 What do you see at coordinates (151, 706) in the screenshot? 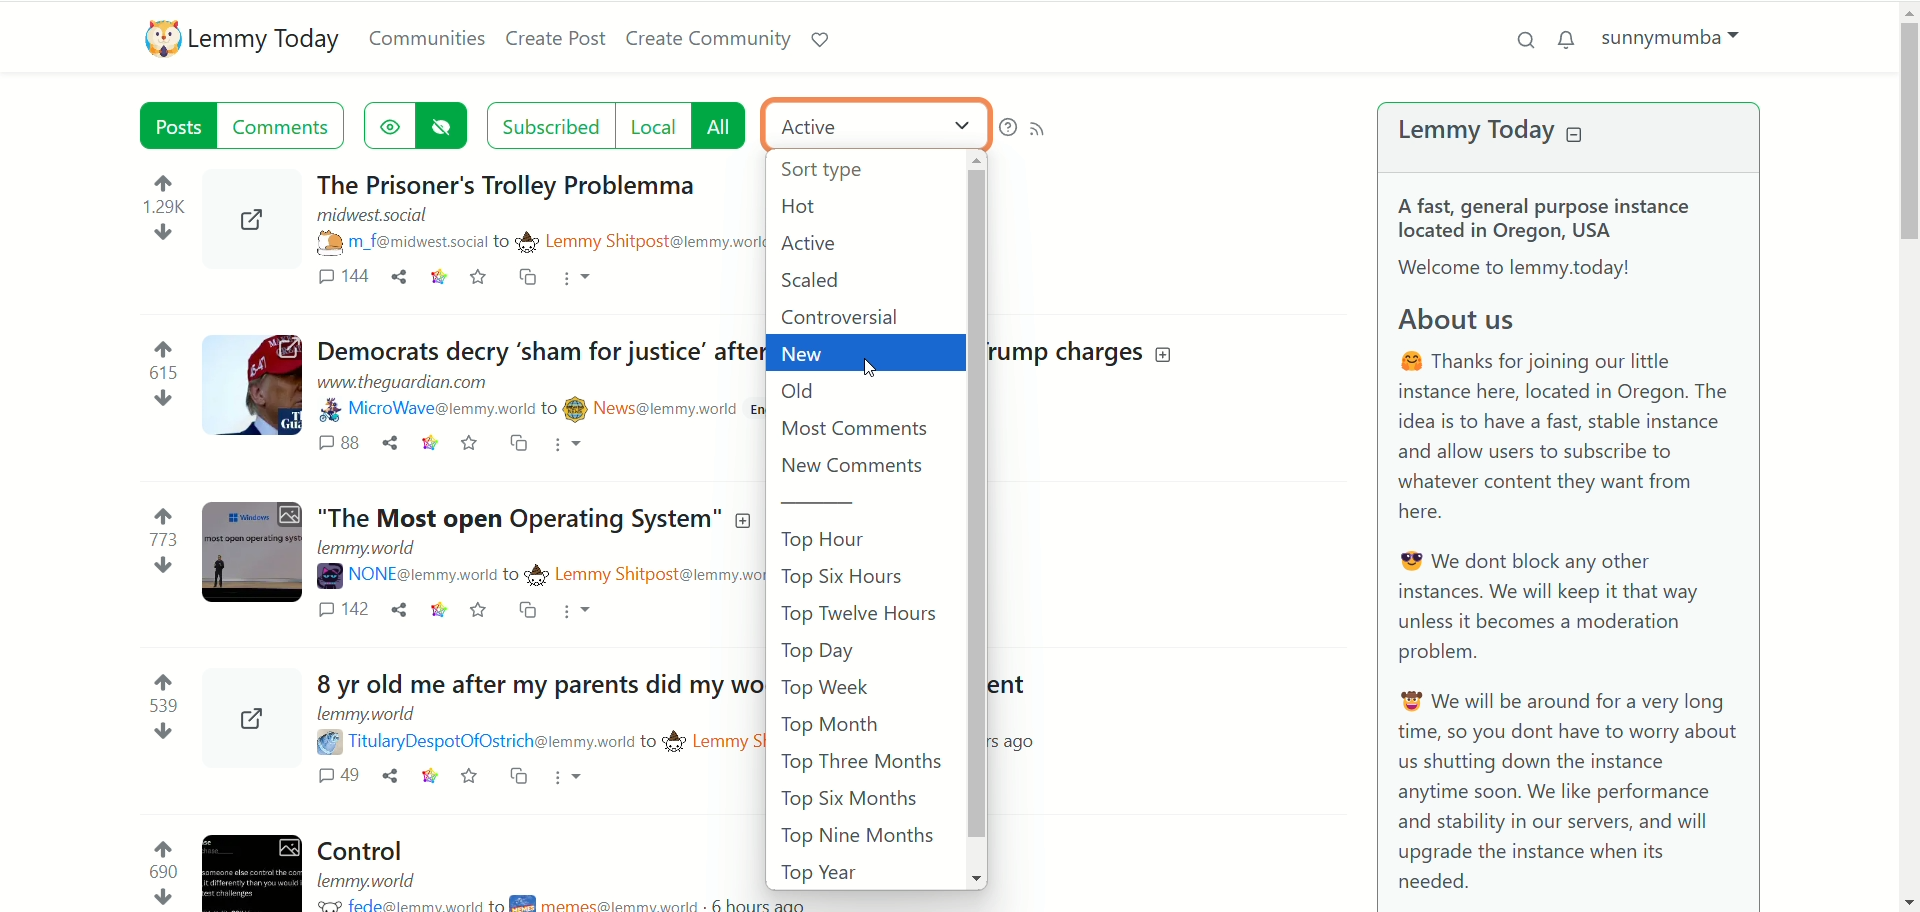
I see `votes` at bounding box center [151, 706].